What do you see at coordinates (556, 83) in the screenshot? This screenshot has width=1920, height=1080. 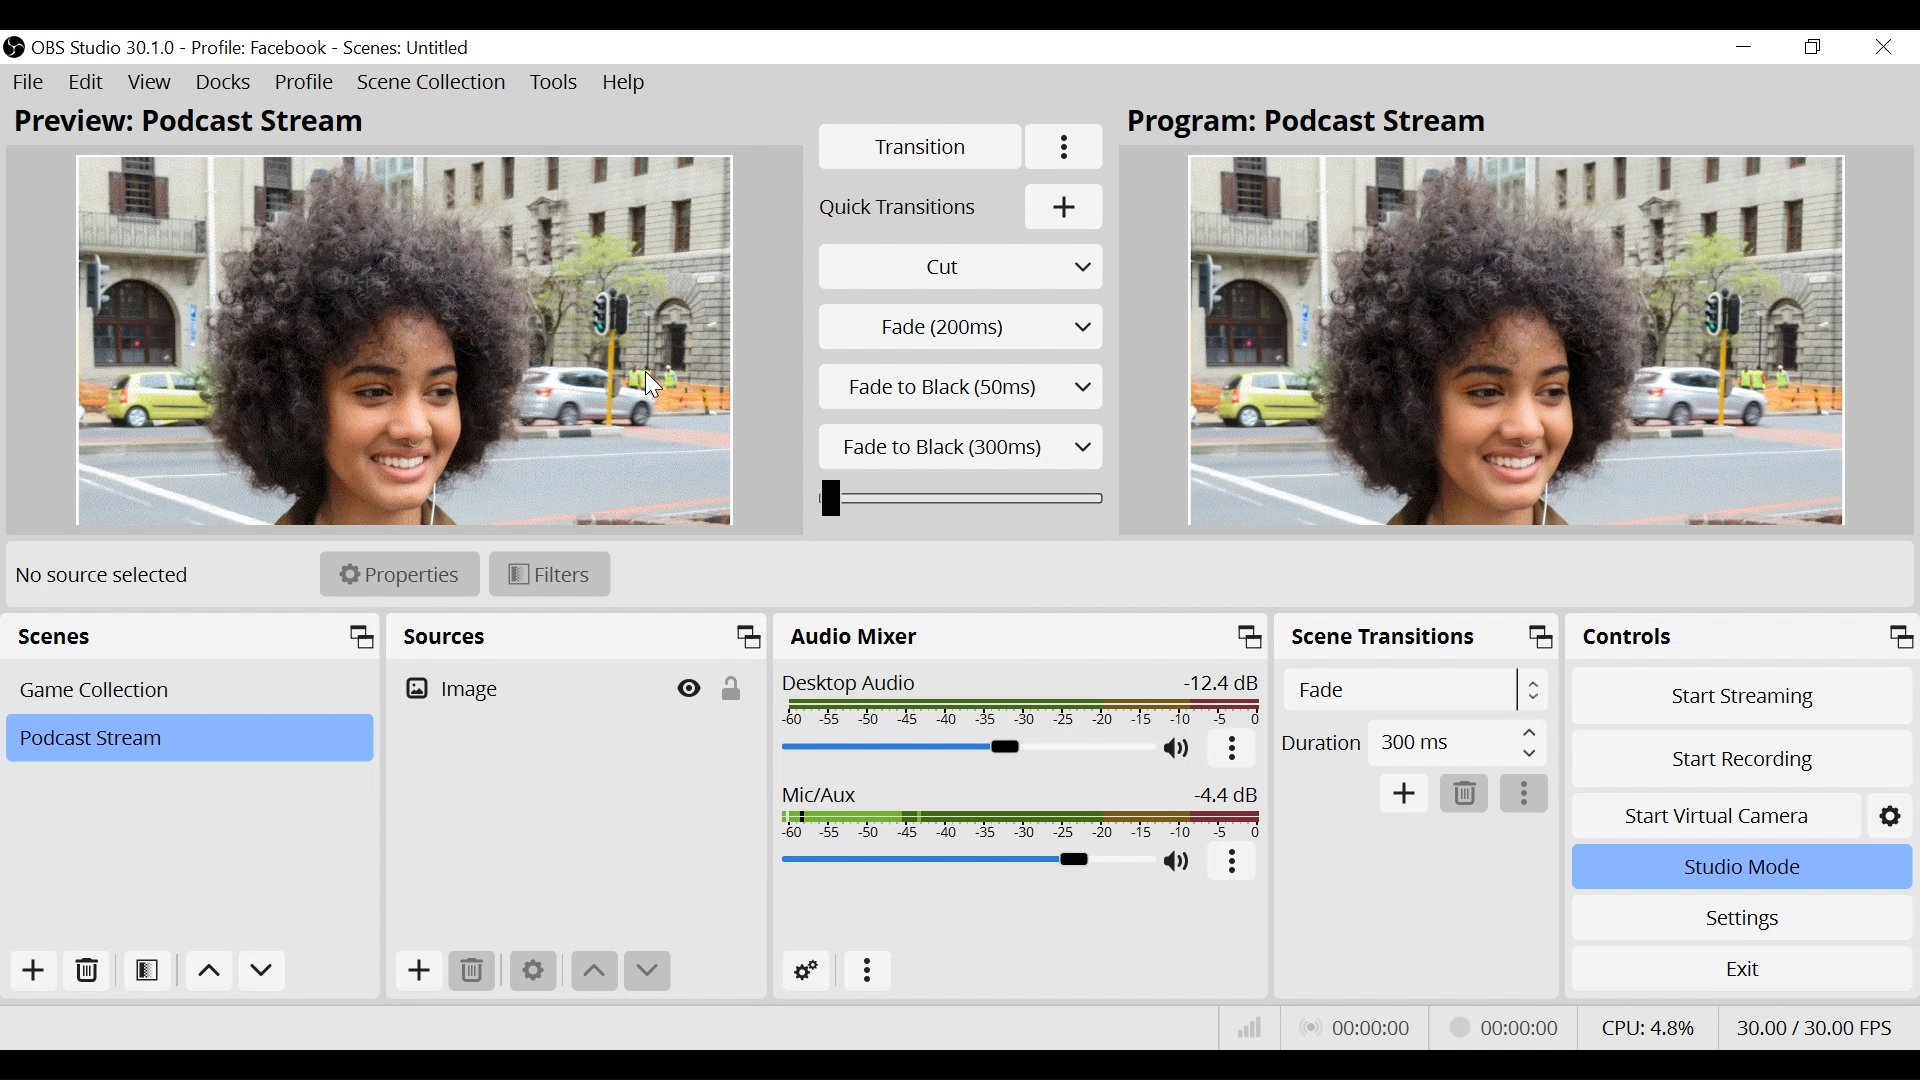 I see `Tools` at bounding box center [556, 83].